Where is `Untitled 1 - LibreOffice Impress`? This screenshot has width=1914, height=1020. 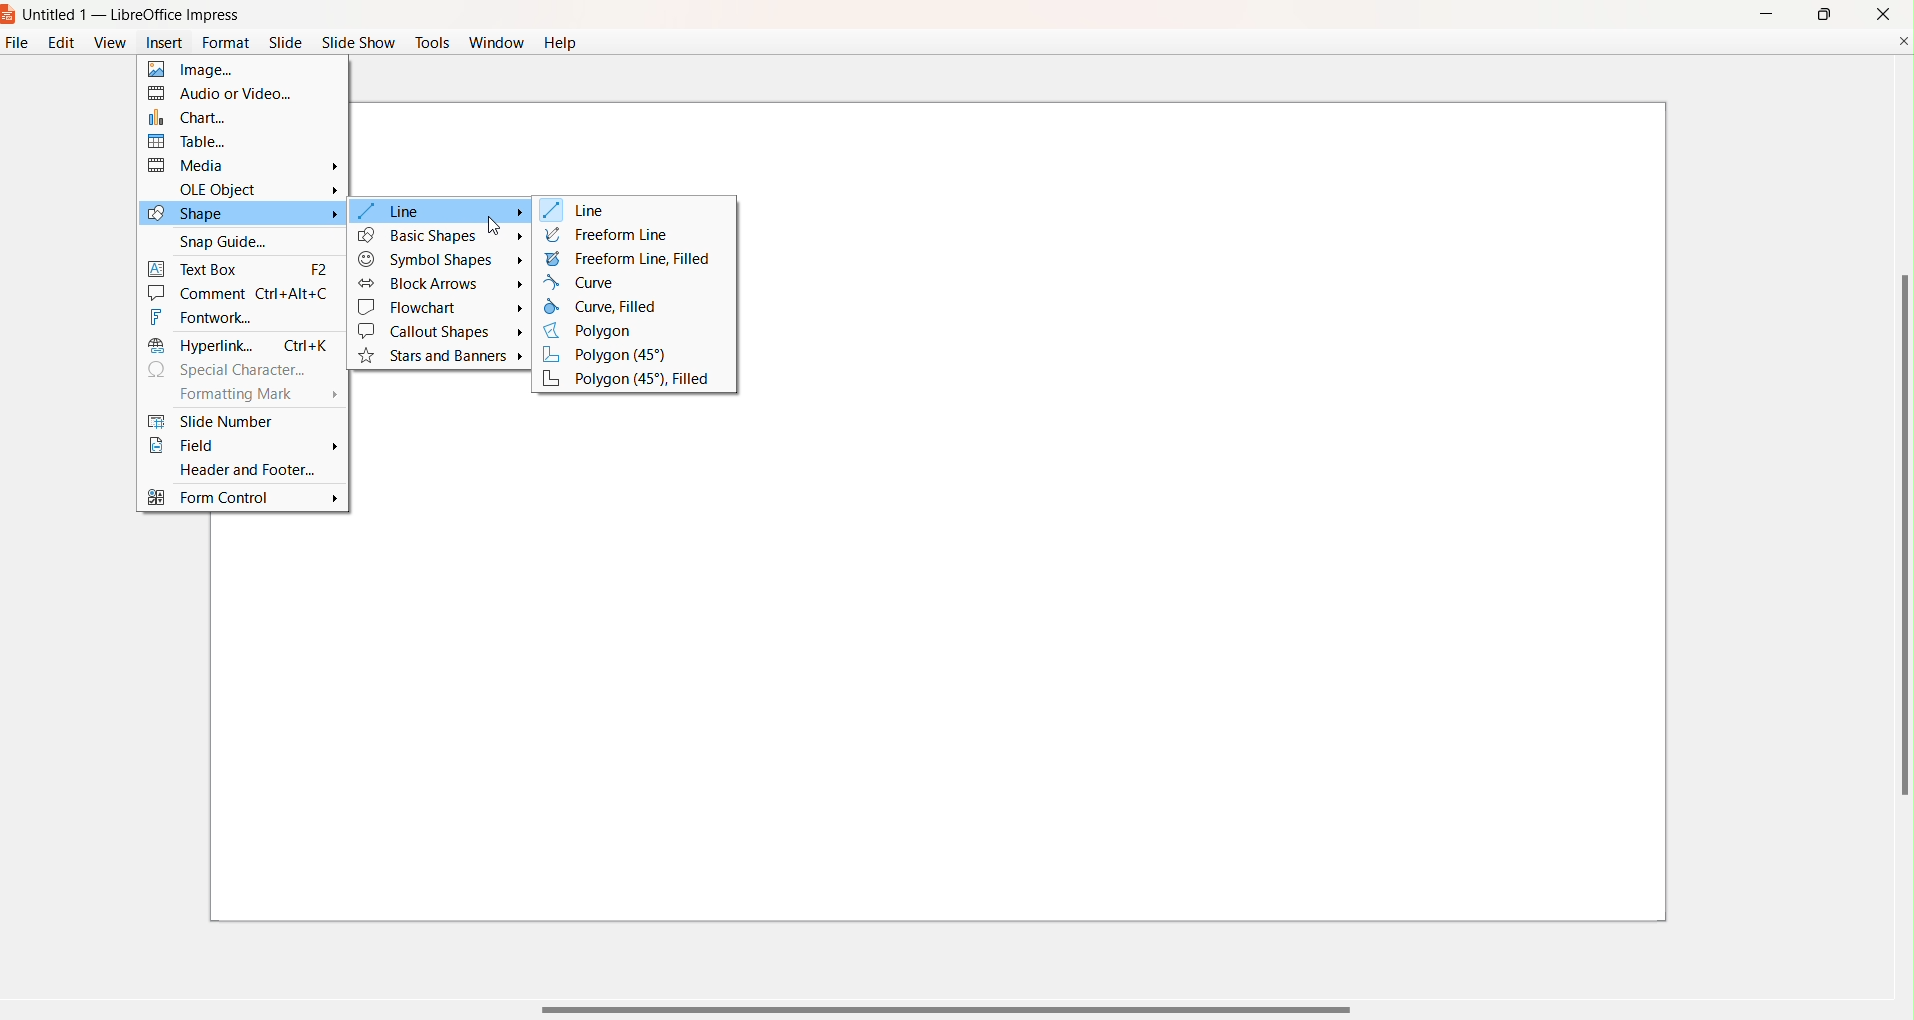
Untitled 1 - LibreOffice Impress is located at coordinates (134, 16).